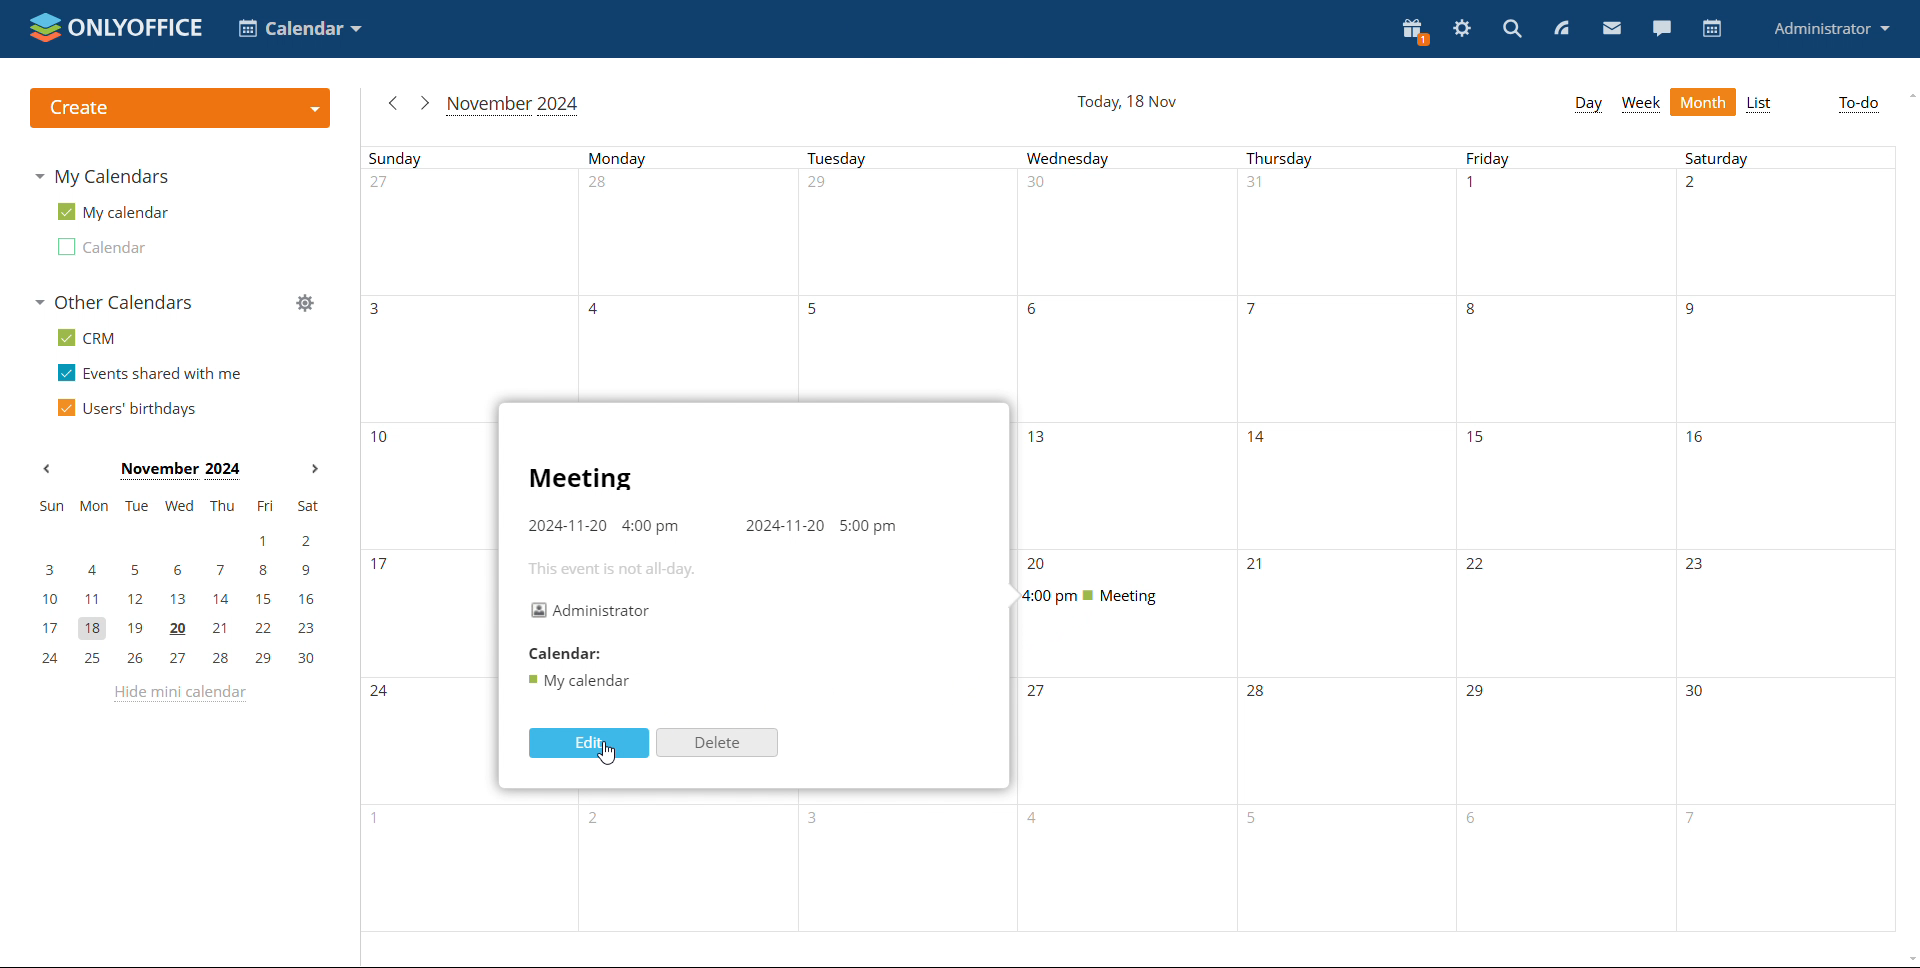  What do you see at coordinates (689, 867) in the screenshot?
I see `Monday` at bounding box center [689, 867].